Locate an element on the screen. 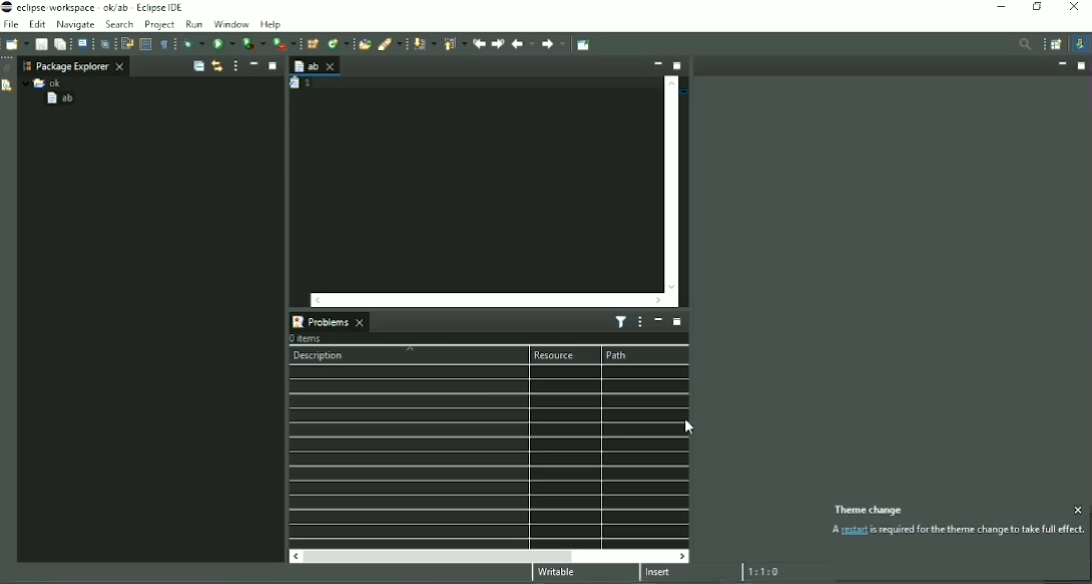 This screenshot has width=1092, height=584. Maximize is located at coordinates (274, 67).